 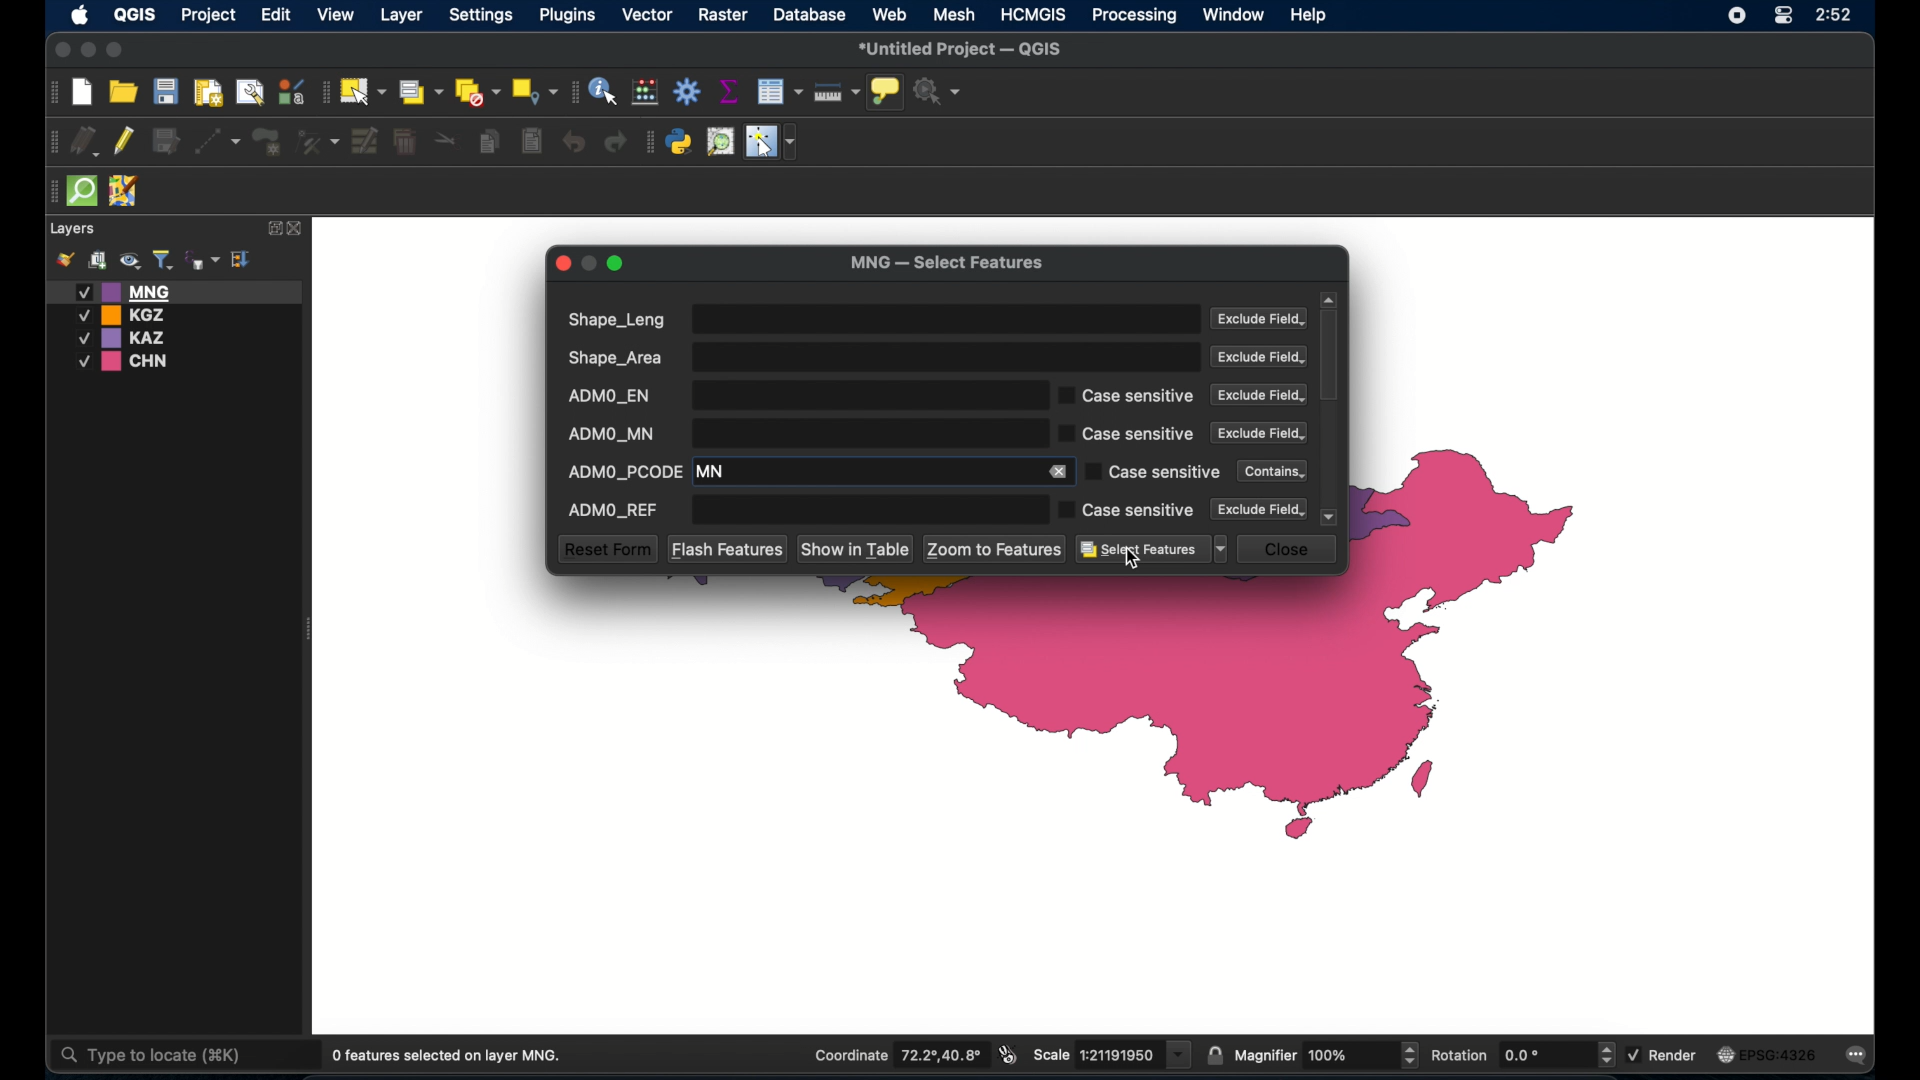 I want to click on edit, so click(x=276, y=16).